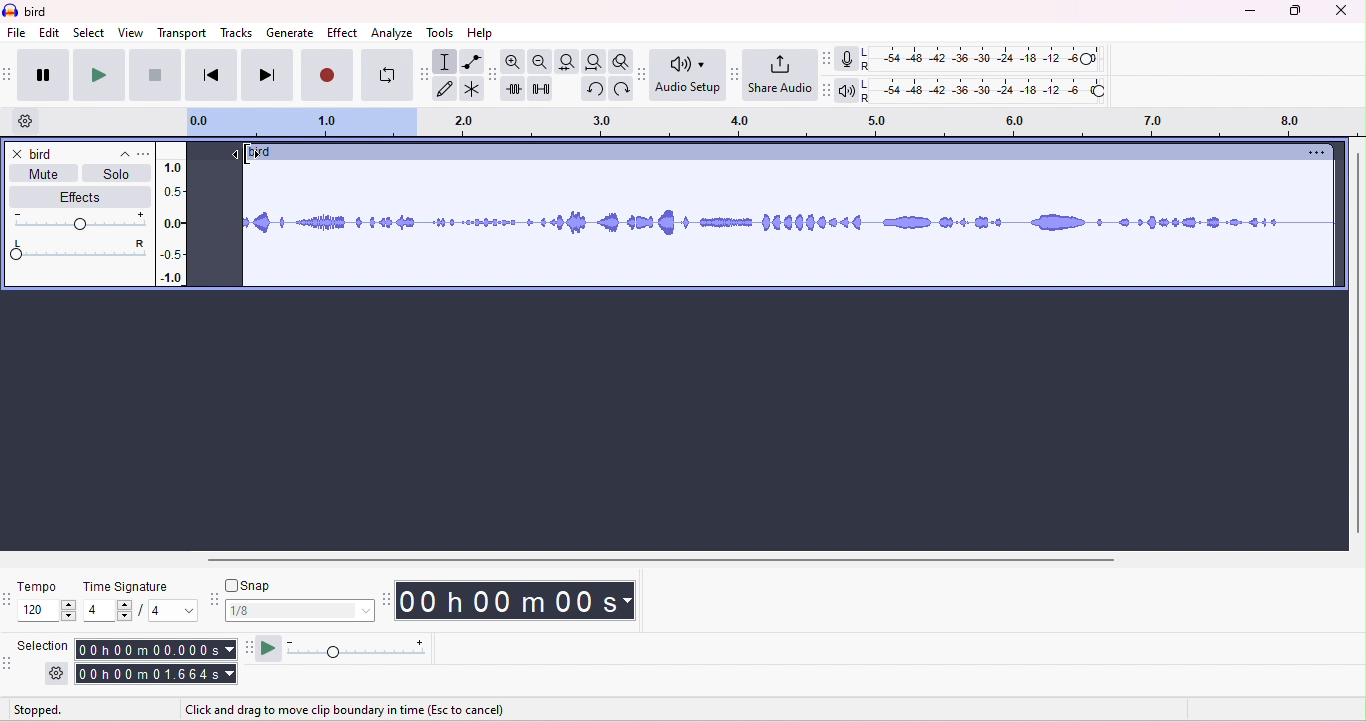 The height and width of the screenshot is (722, 1366). What do you see at coordinates (154, 75) in the screenshot?
I see `stop` at bounding box center [154, 75].